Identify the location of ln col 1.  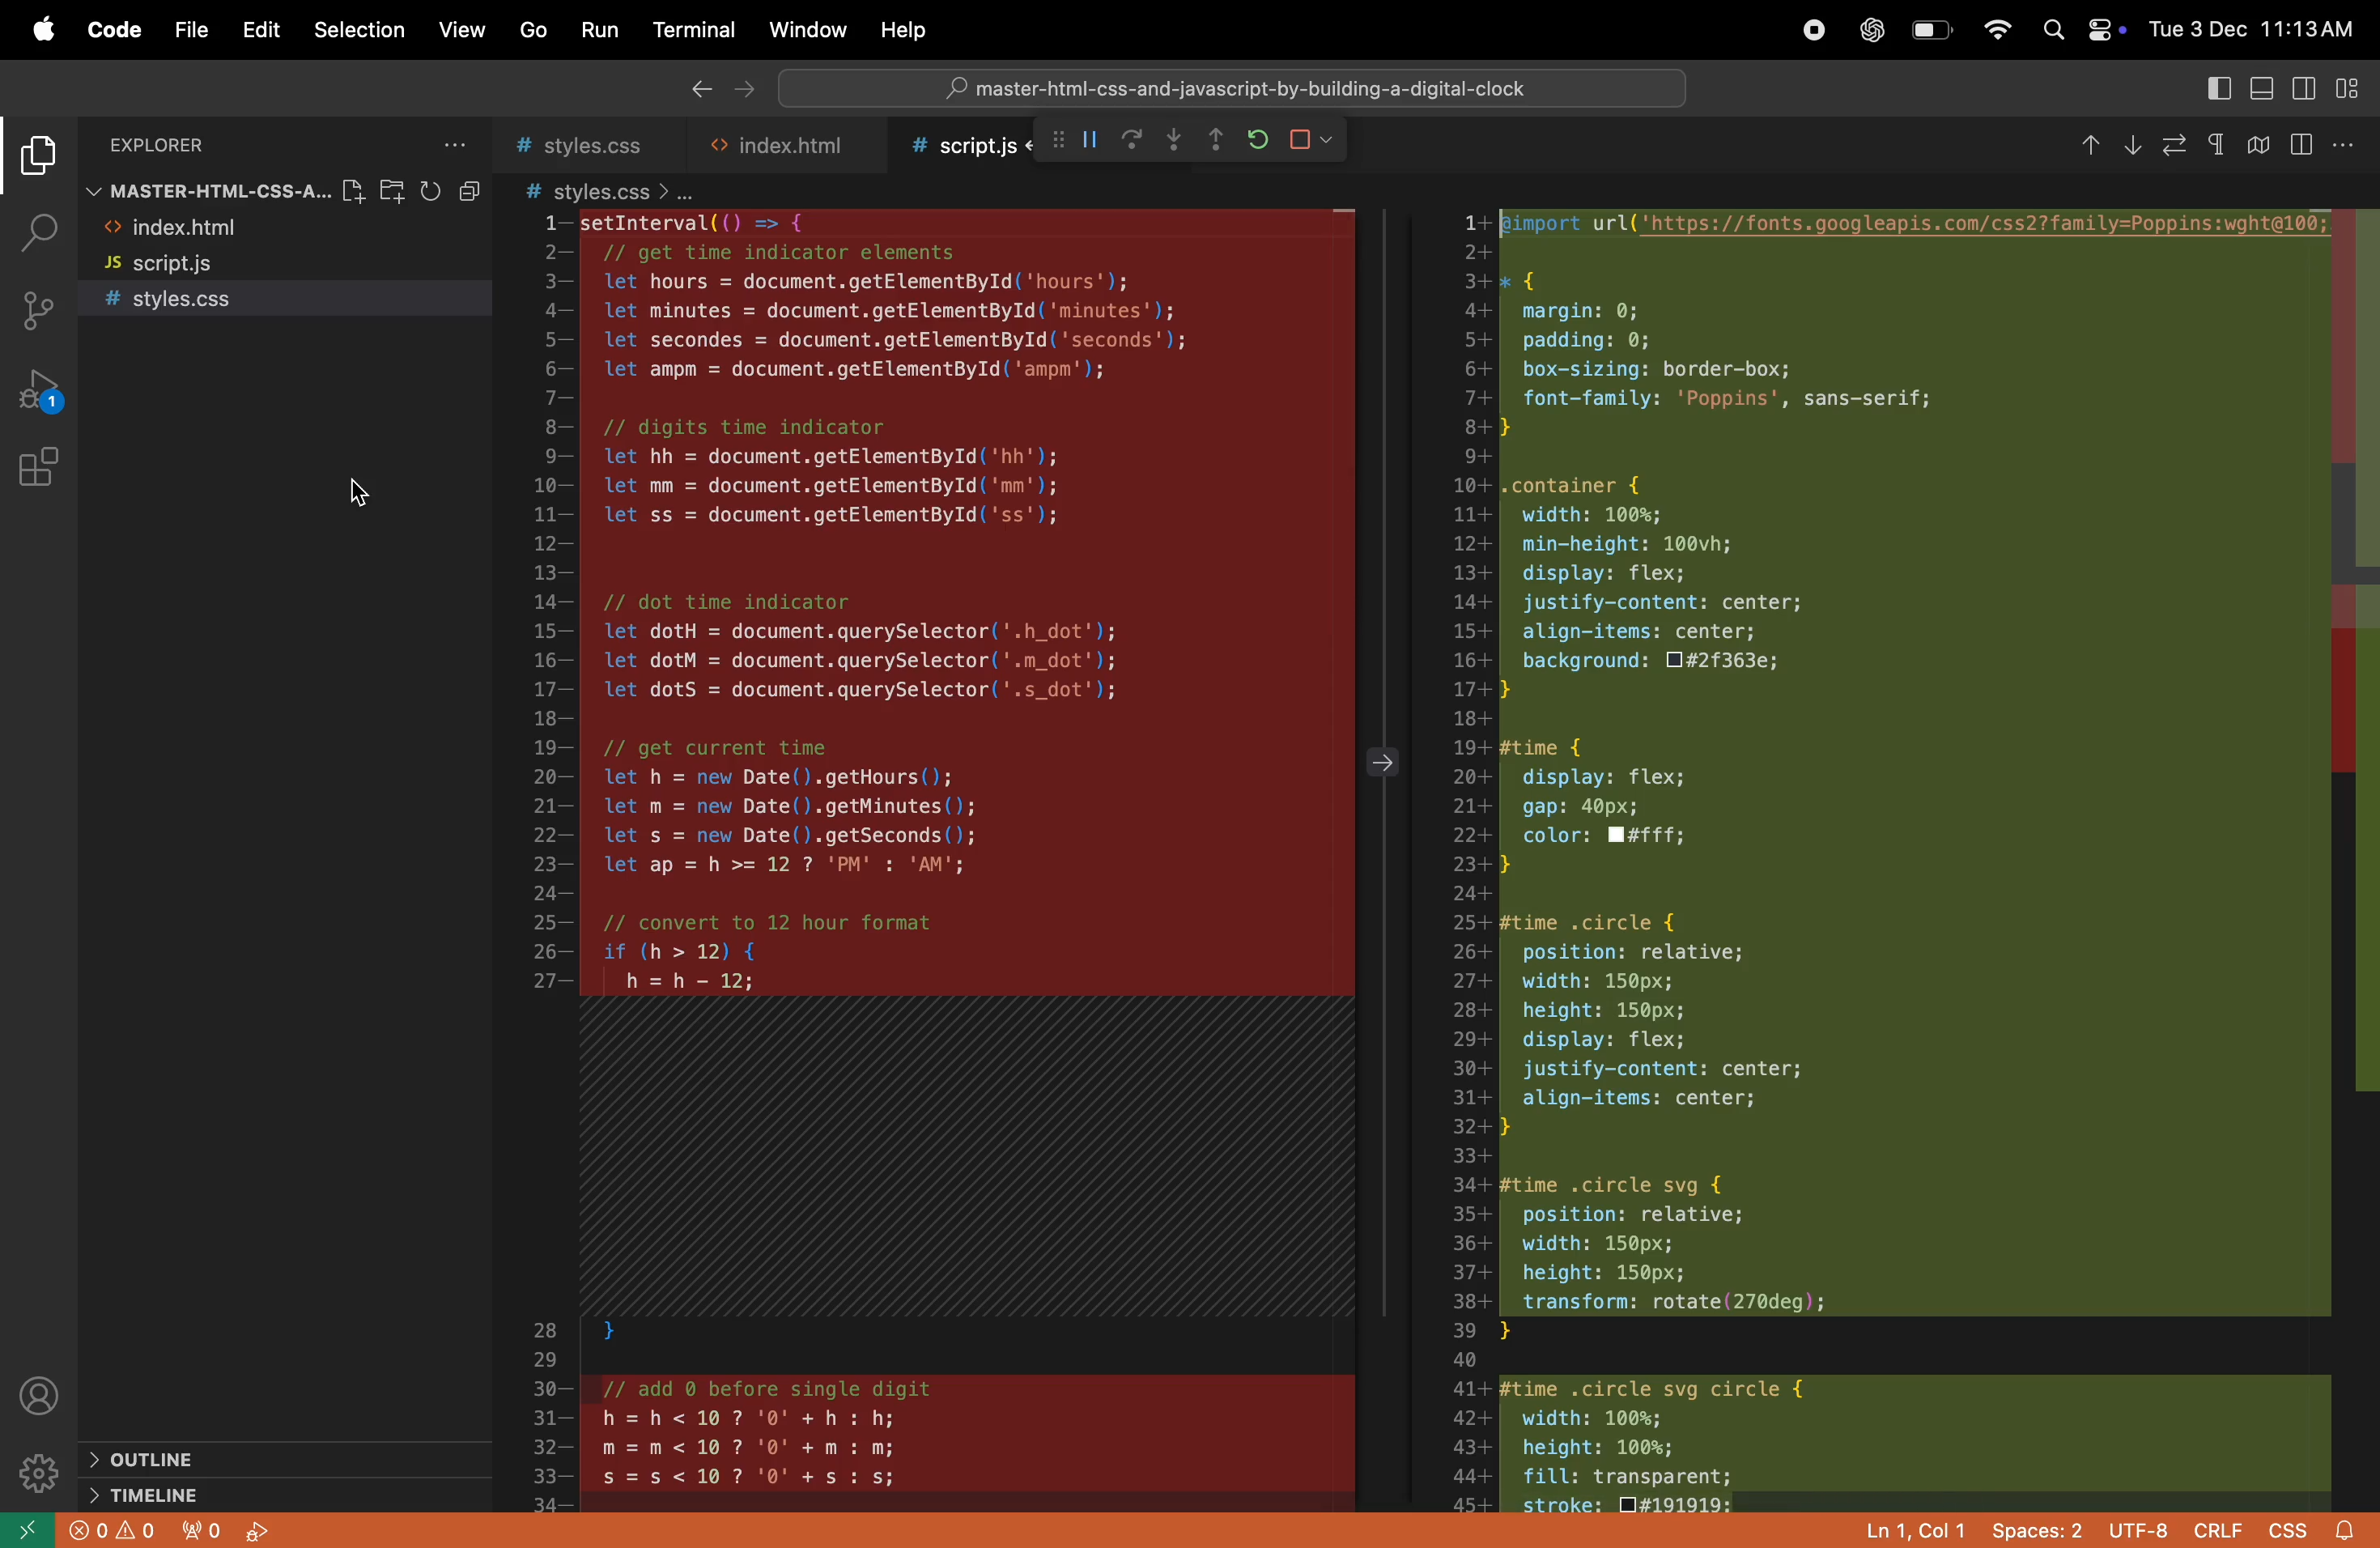
(1913, 1530).